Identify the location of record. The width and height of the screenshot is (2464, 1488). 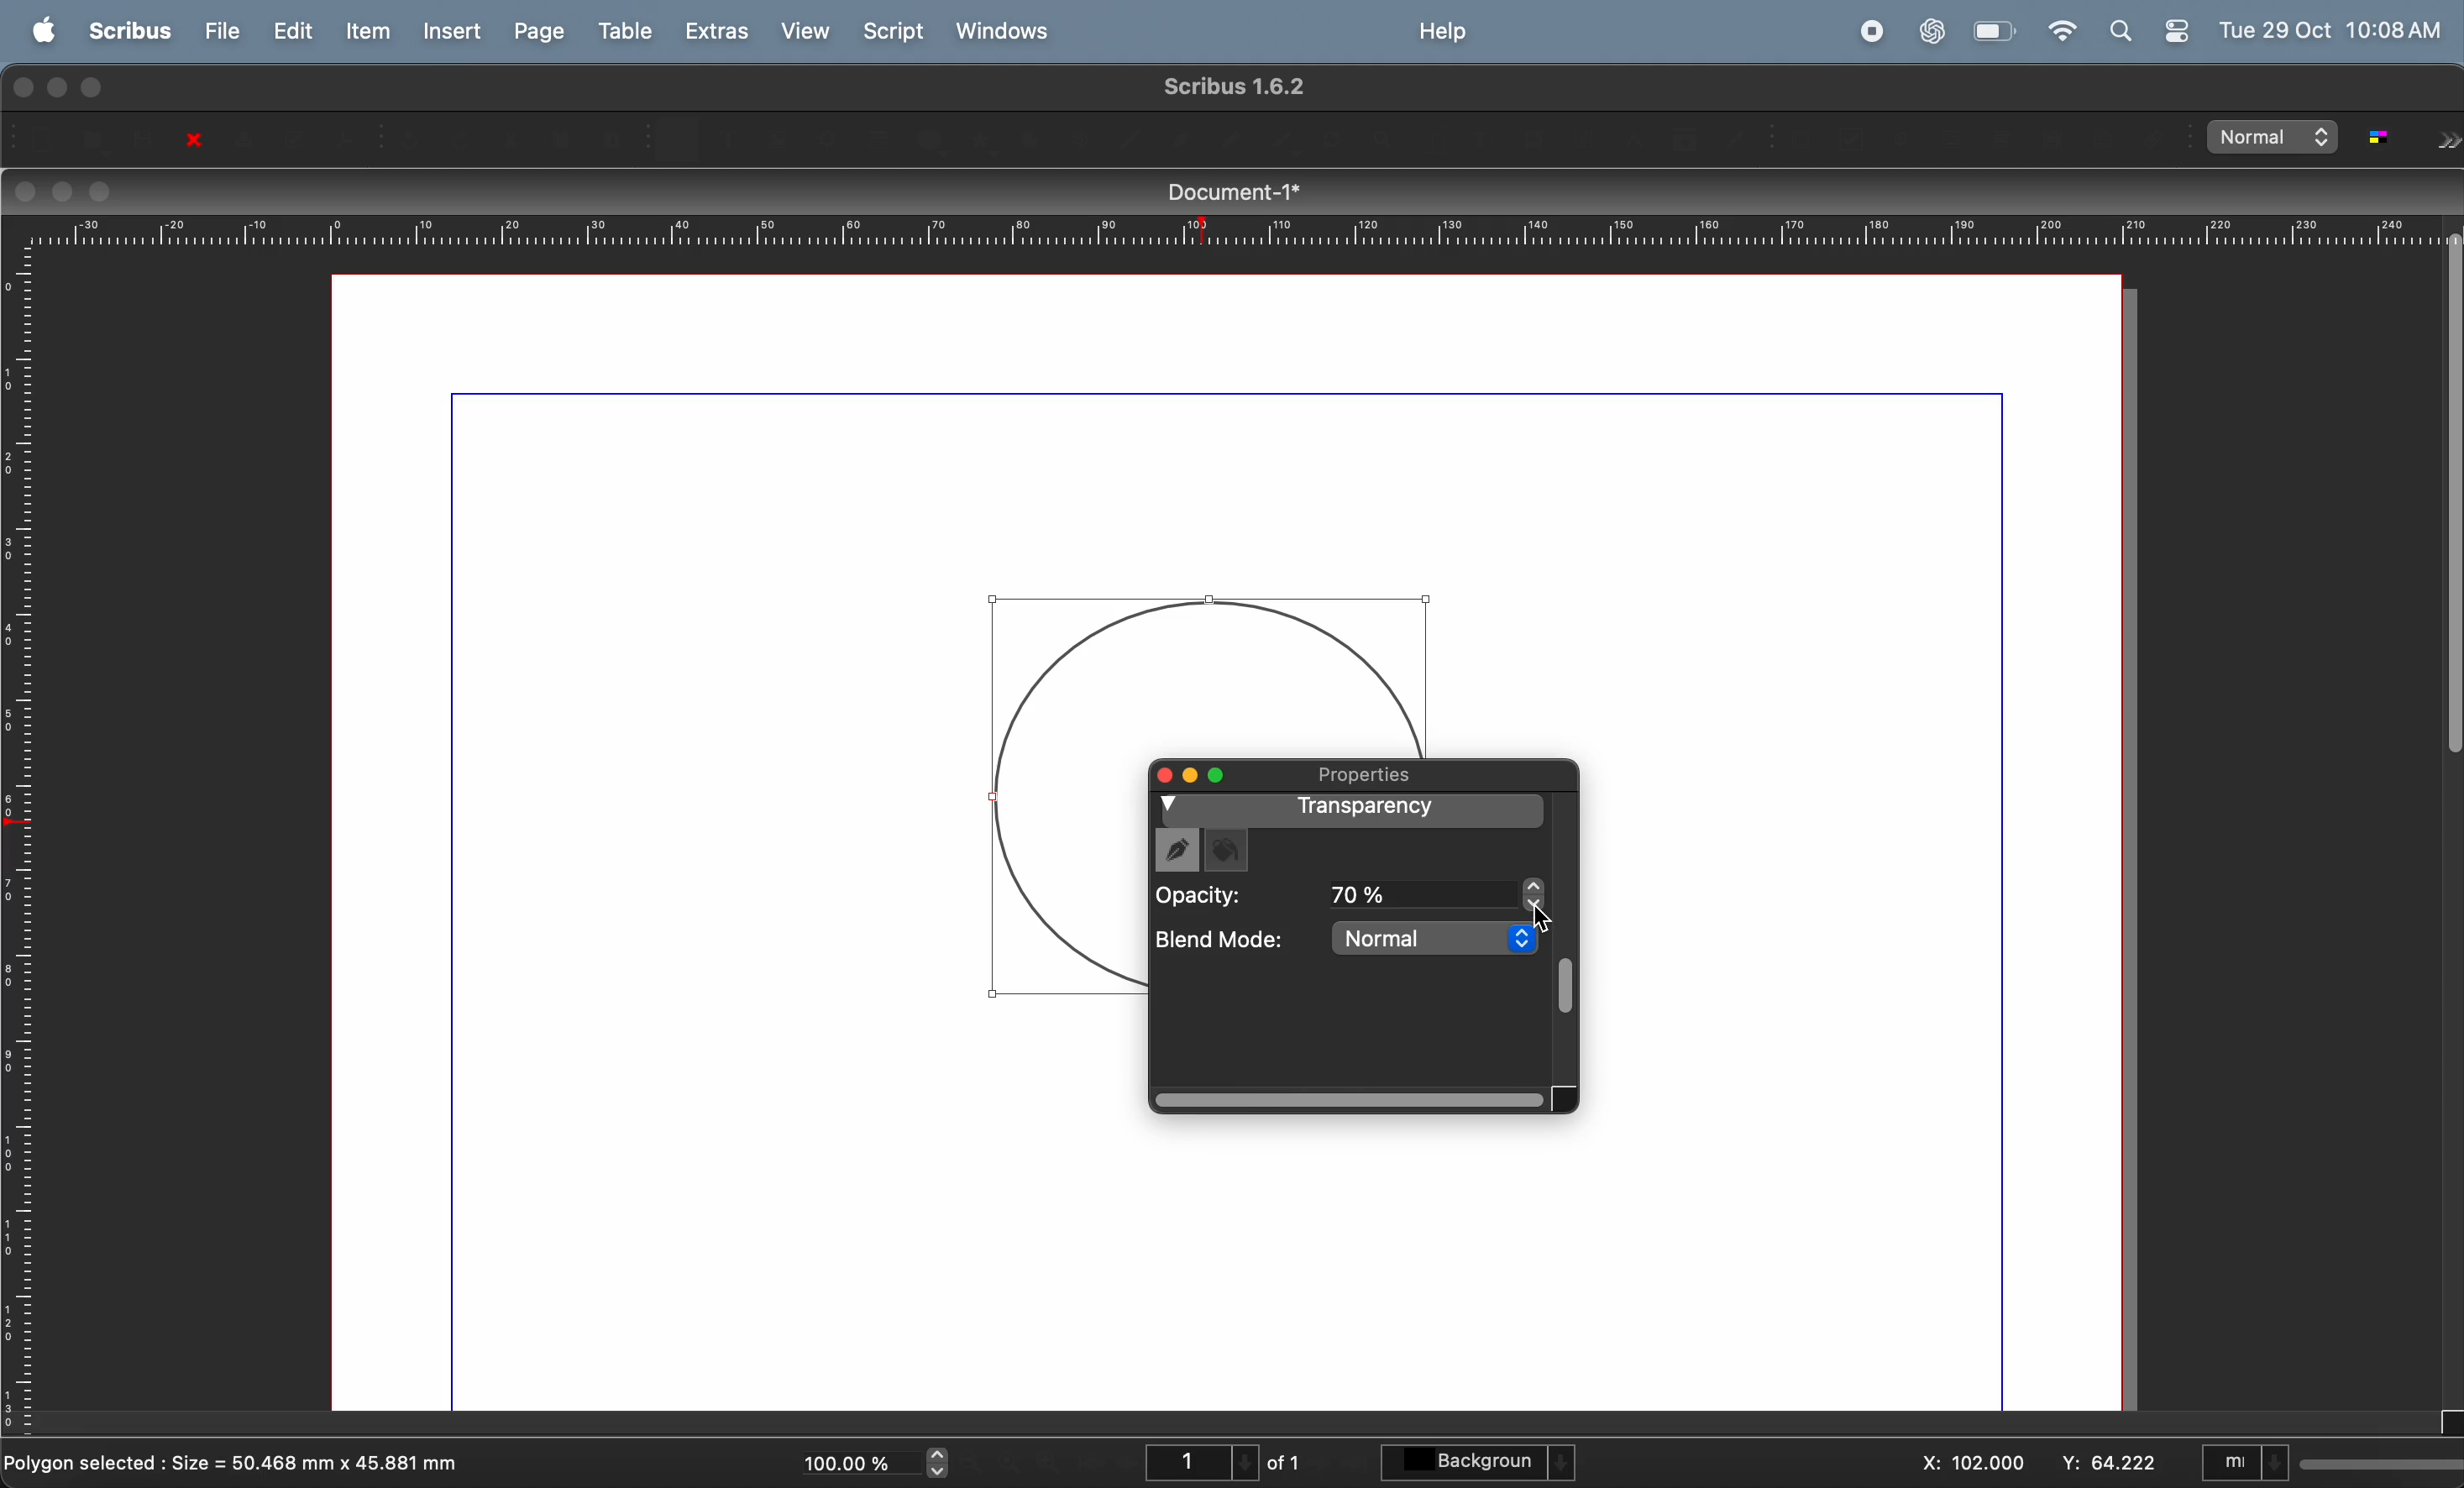
(1869, 33).